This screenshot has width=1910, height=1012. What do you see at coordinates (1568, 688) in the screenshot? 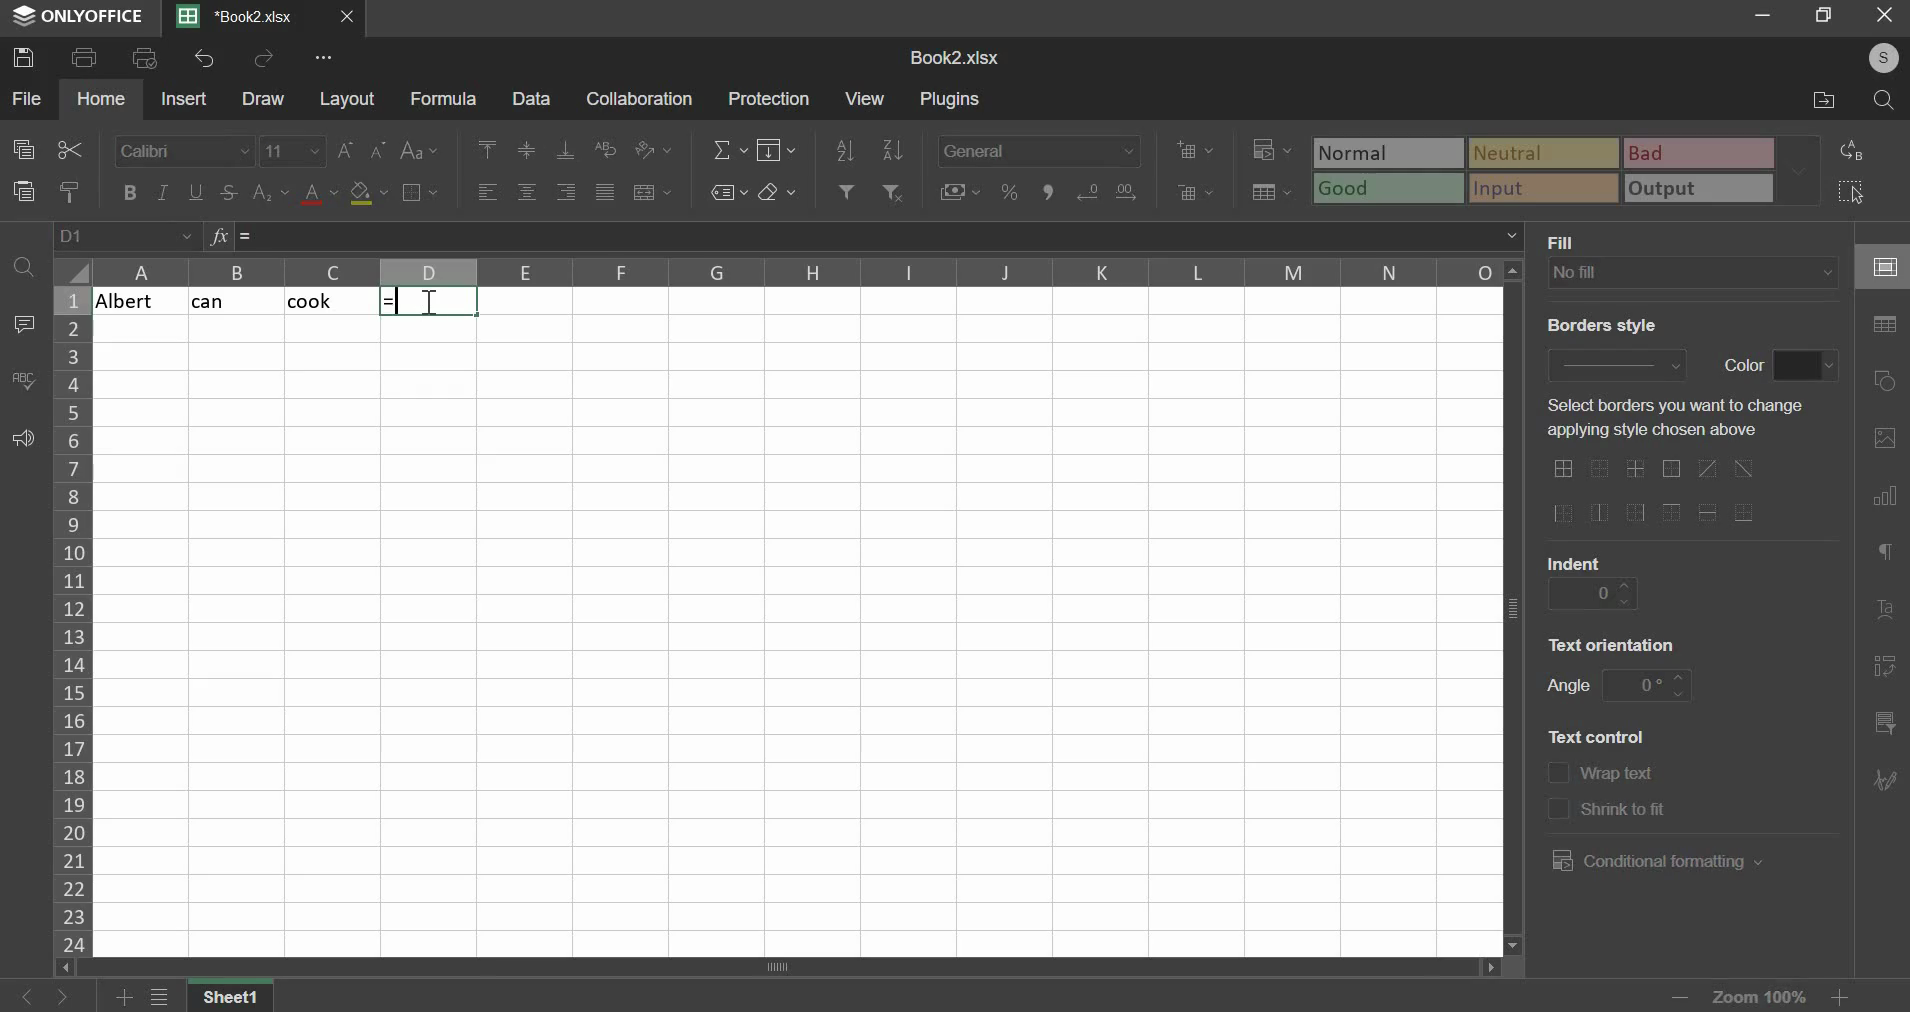
I see `text` at bounding box center [1568, 688].